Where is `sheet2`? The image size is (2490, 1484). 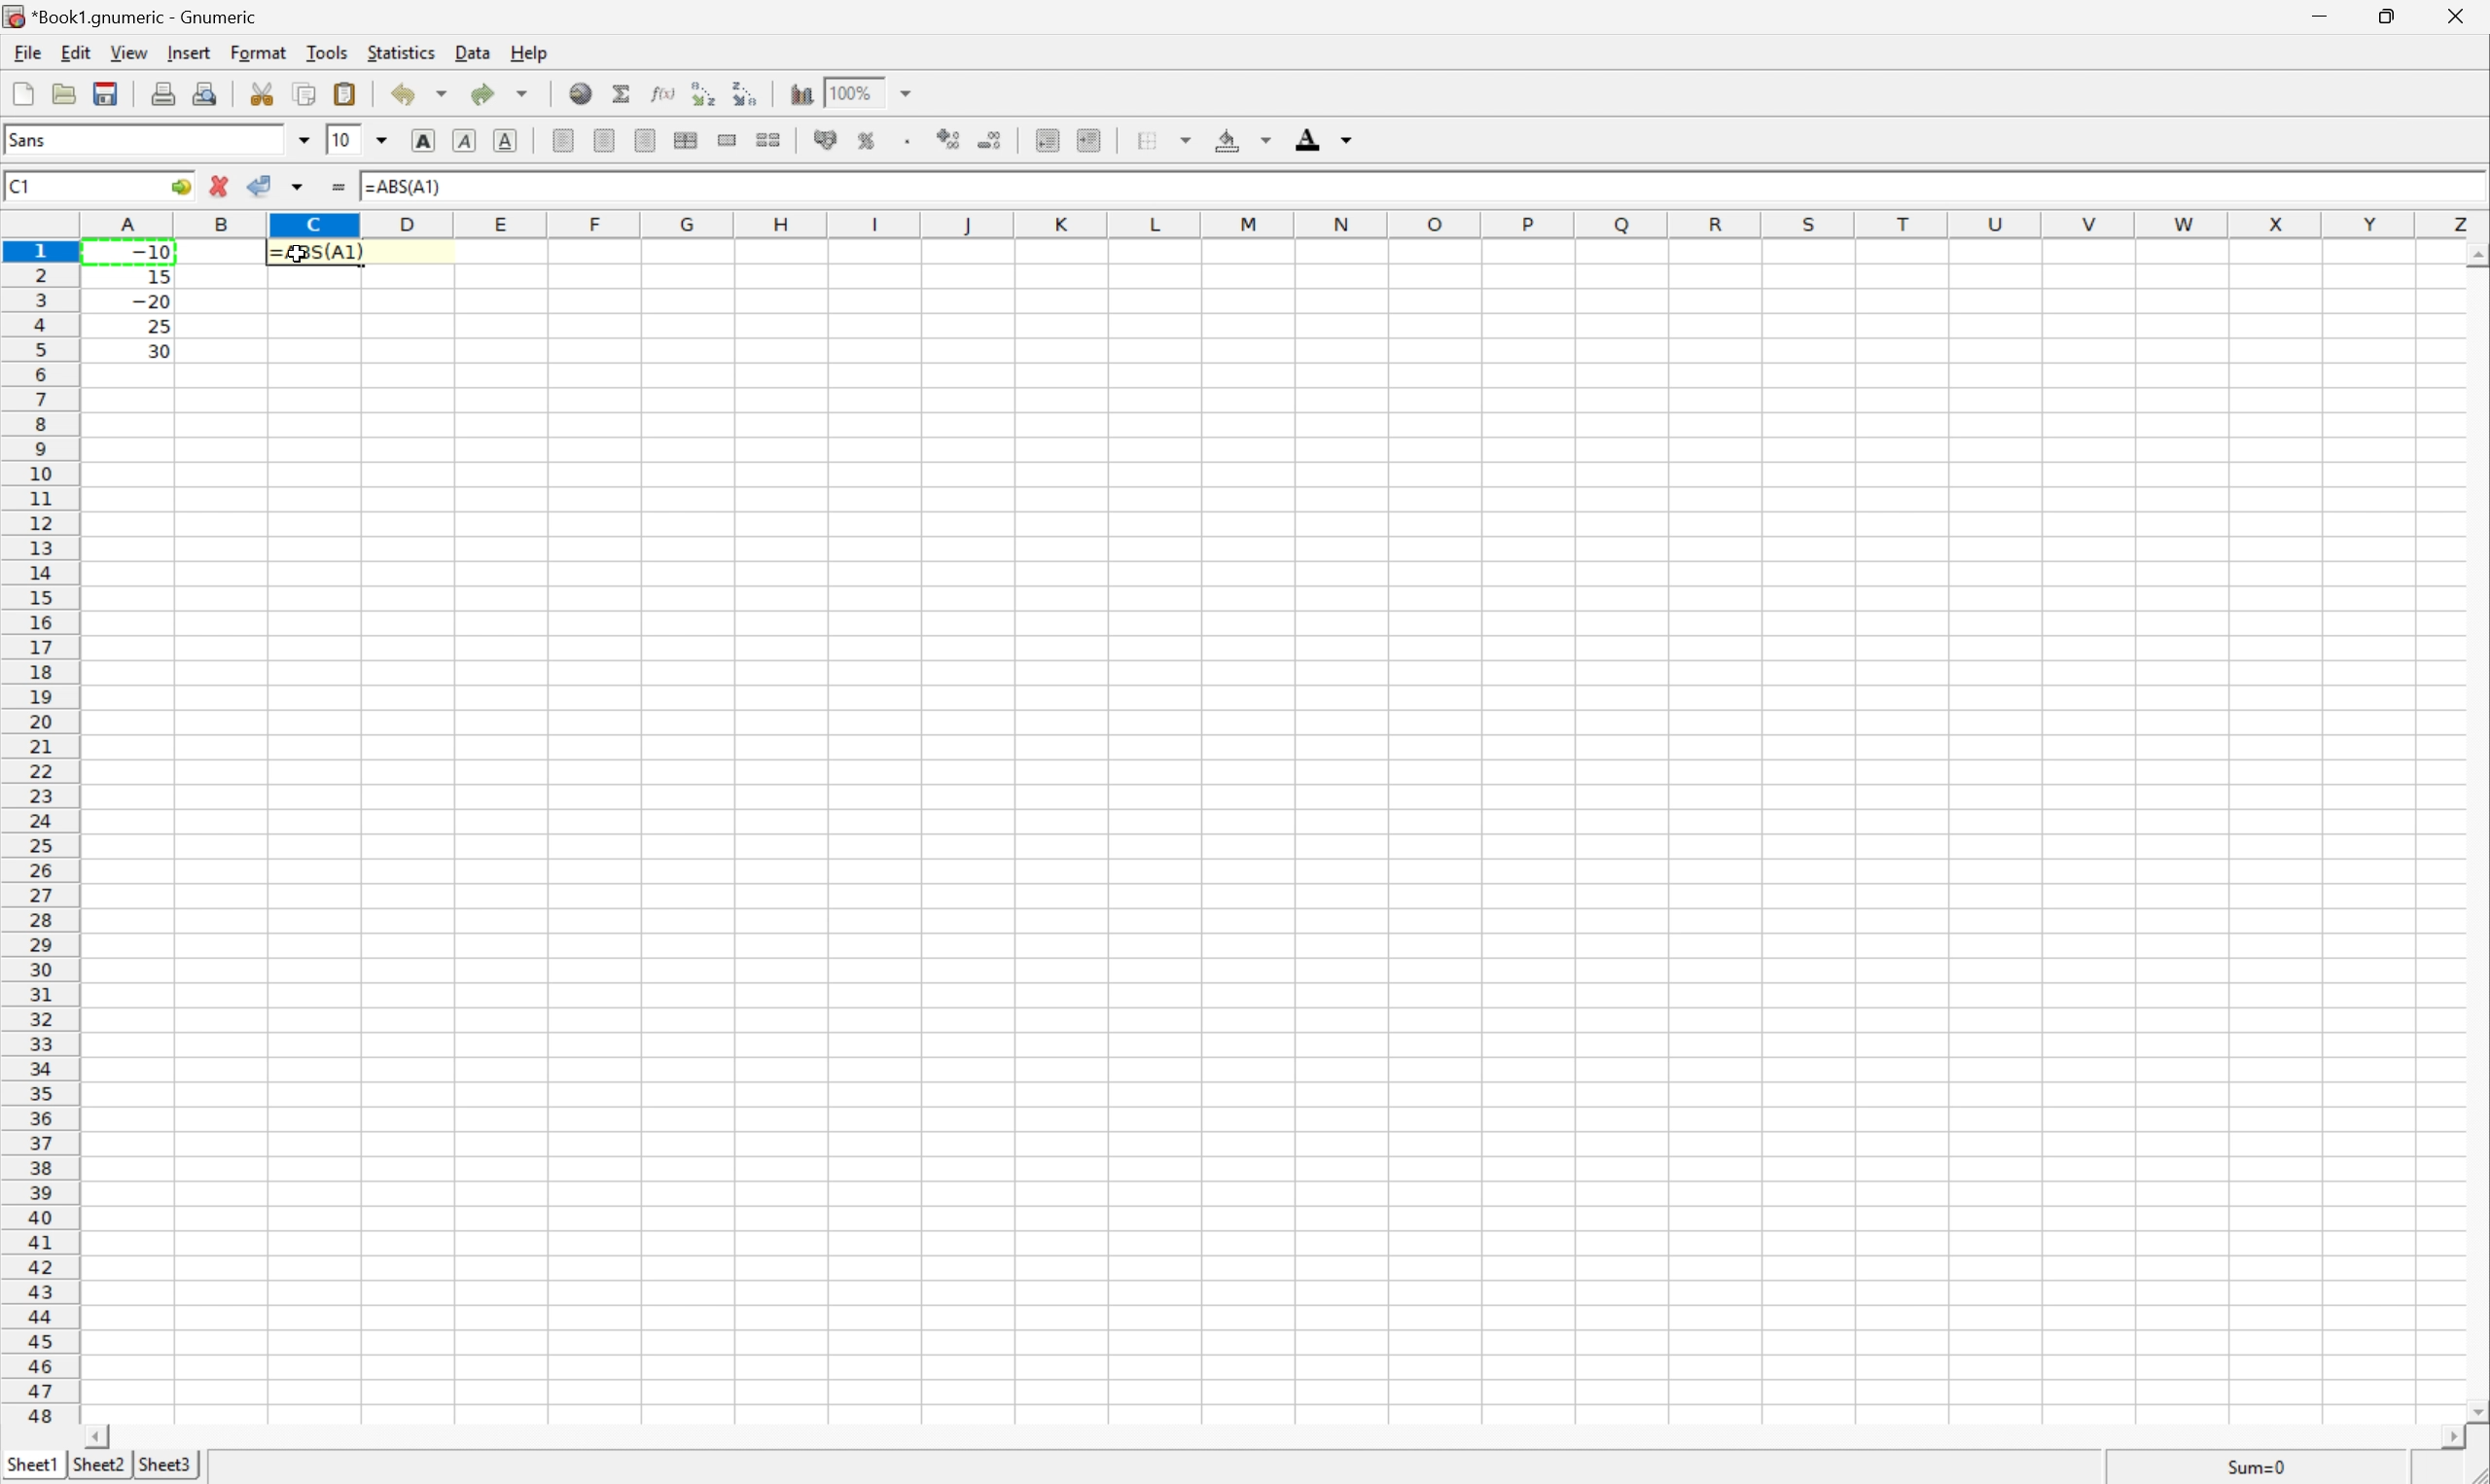 sheet2 is located at coordinates (98, 1467).